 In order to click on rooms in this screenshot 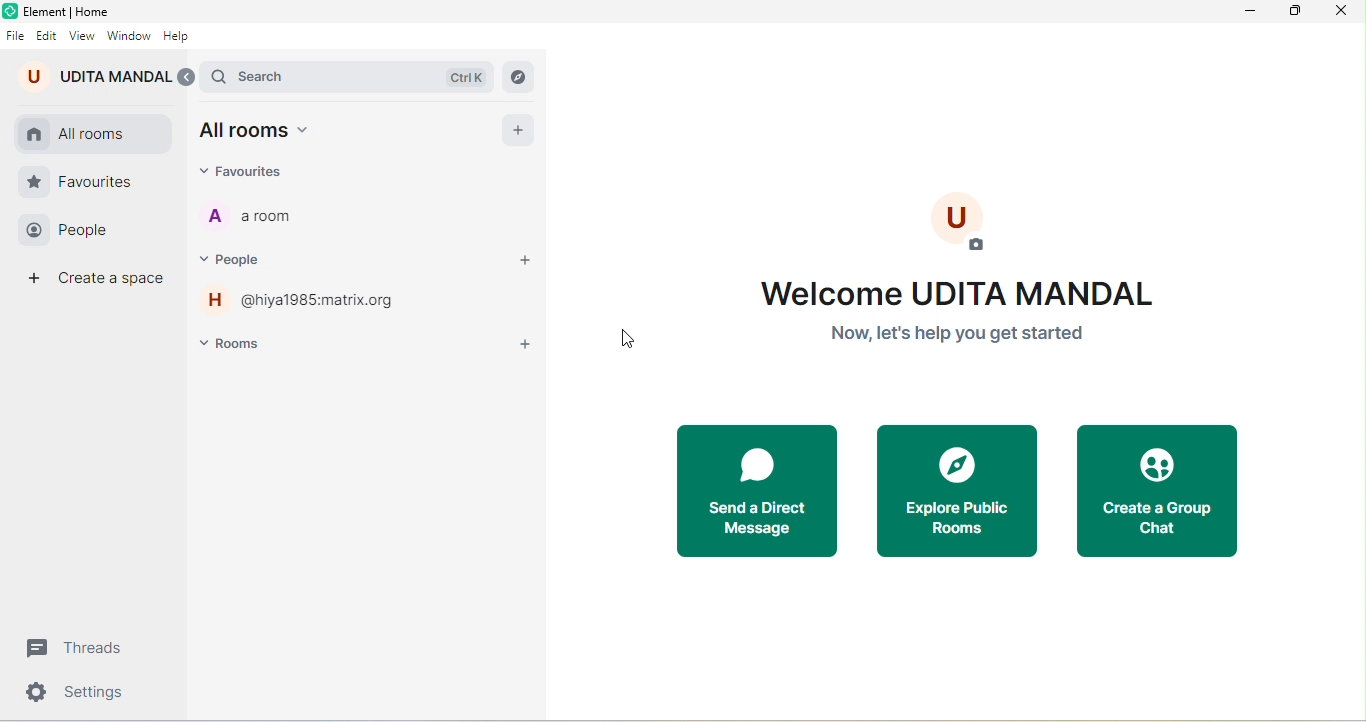, I will do `click(233, 347)`.